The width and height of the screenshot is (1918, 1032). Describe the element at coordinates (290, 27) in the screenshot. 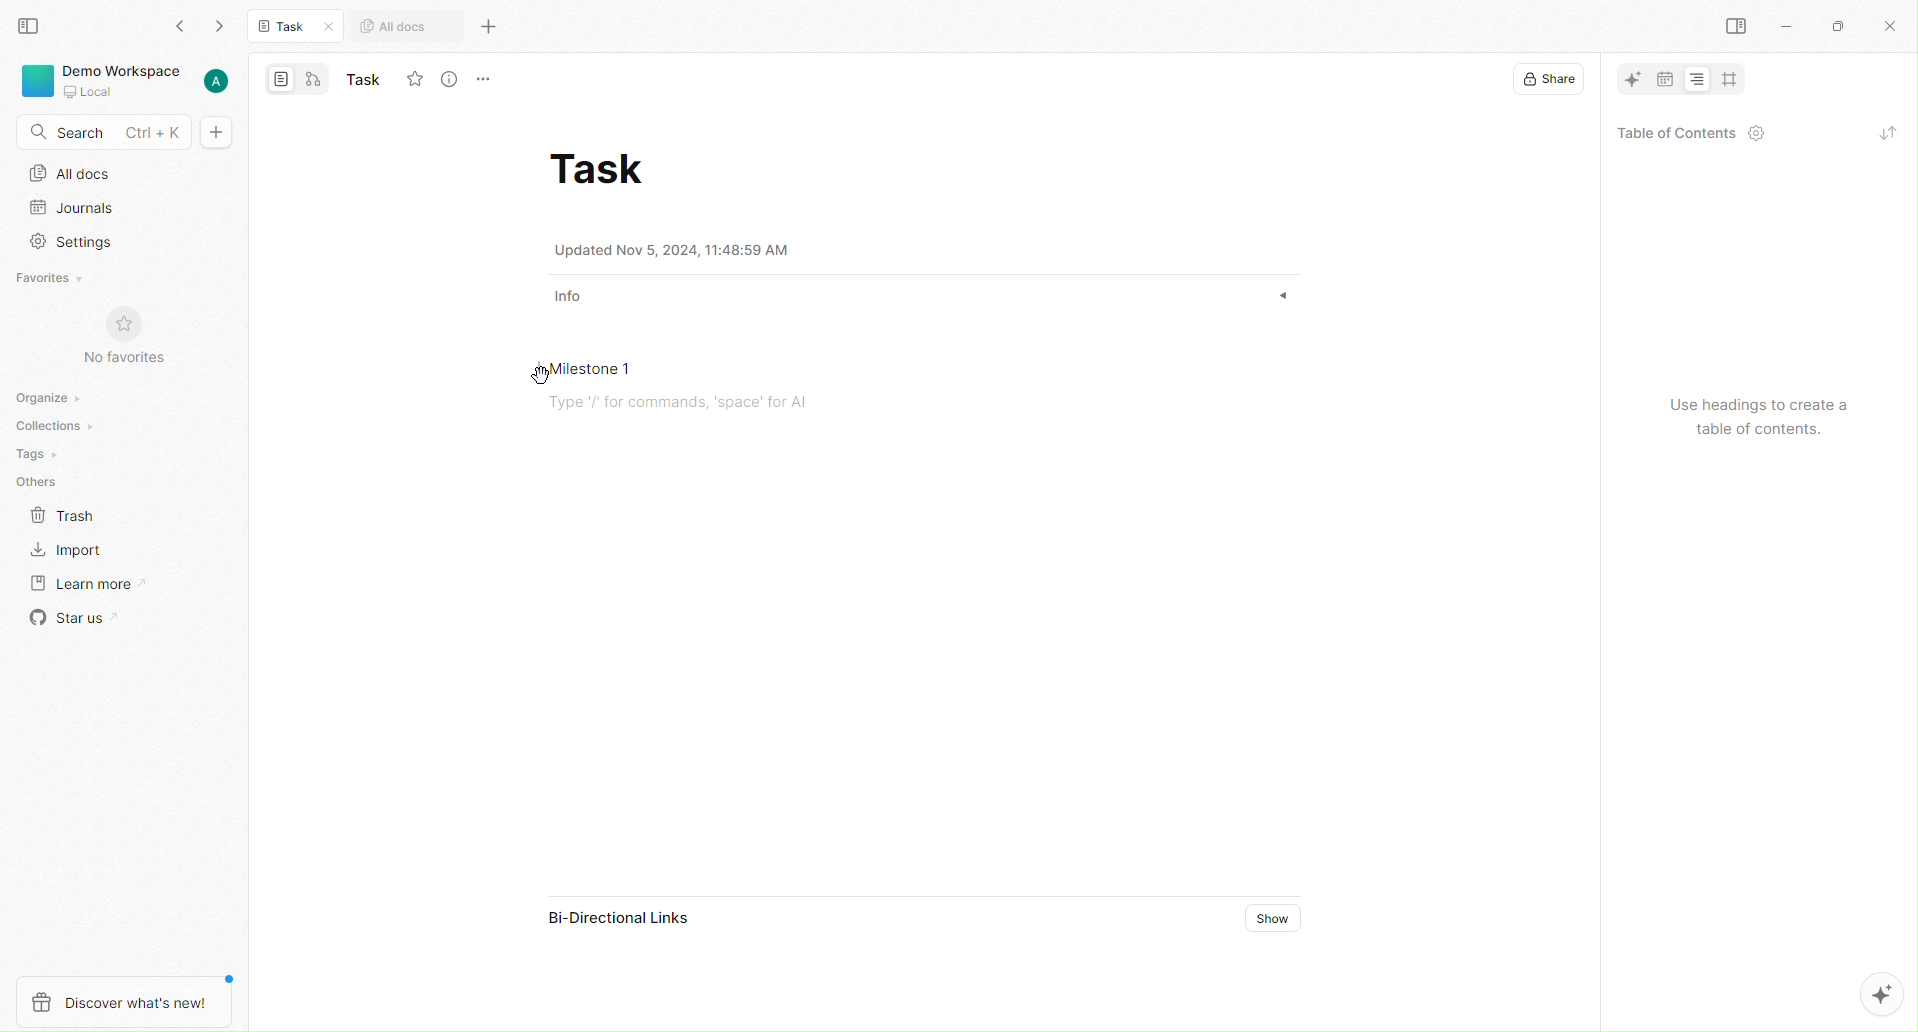

I see `Task` at that location.